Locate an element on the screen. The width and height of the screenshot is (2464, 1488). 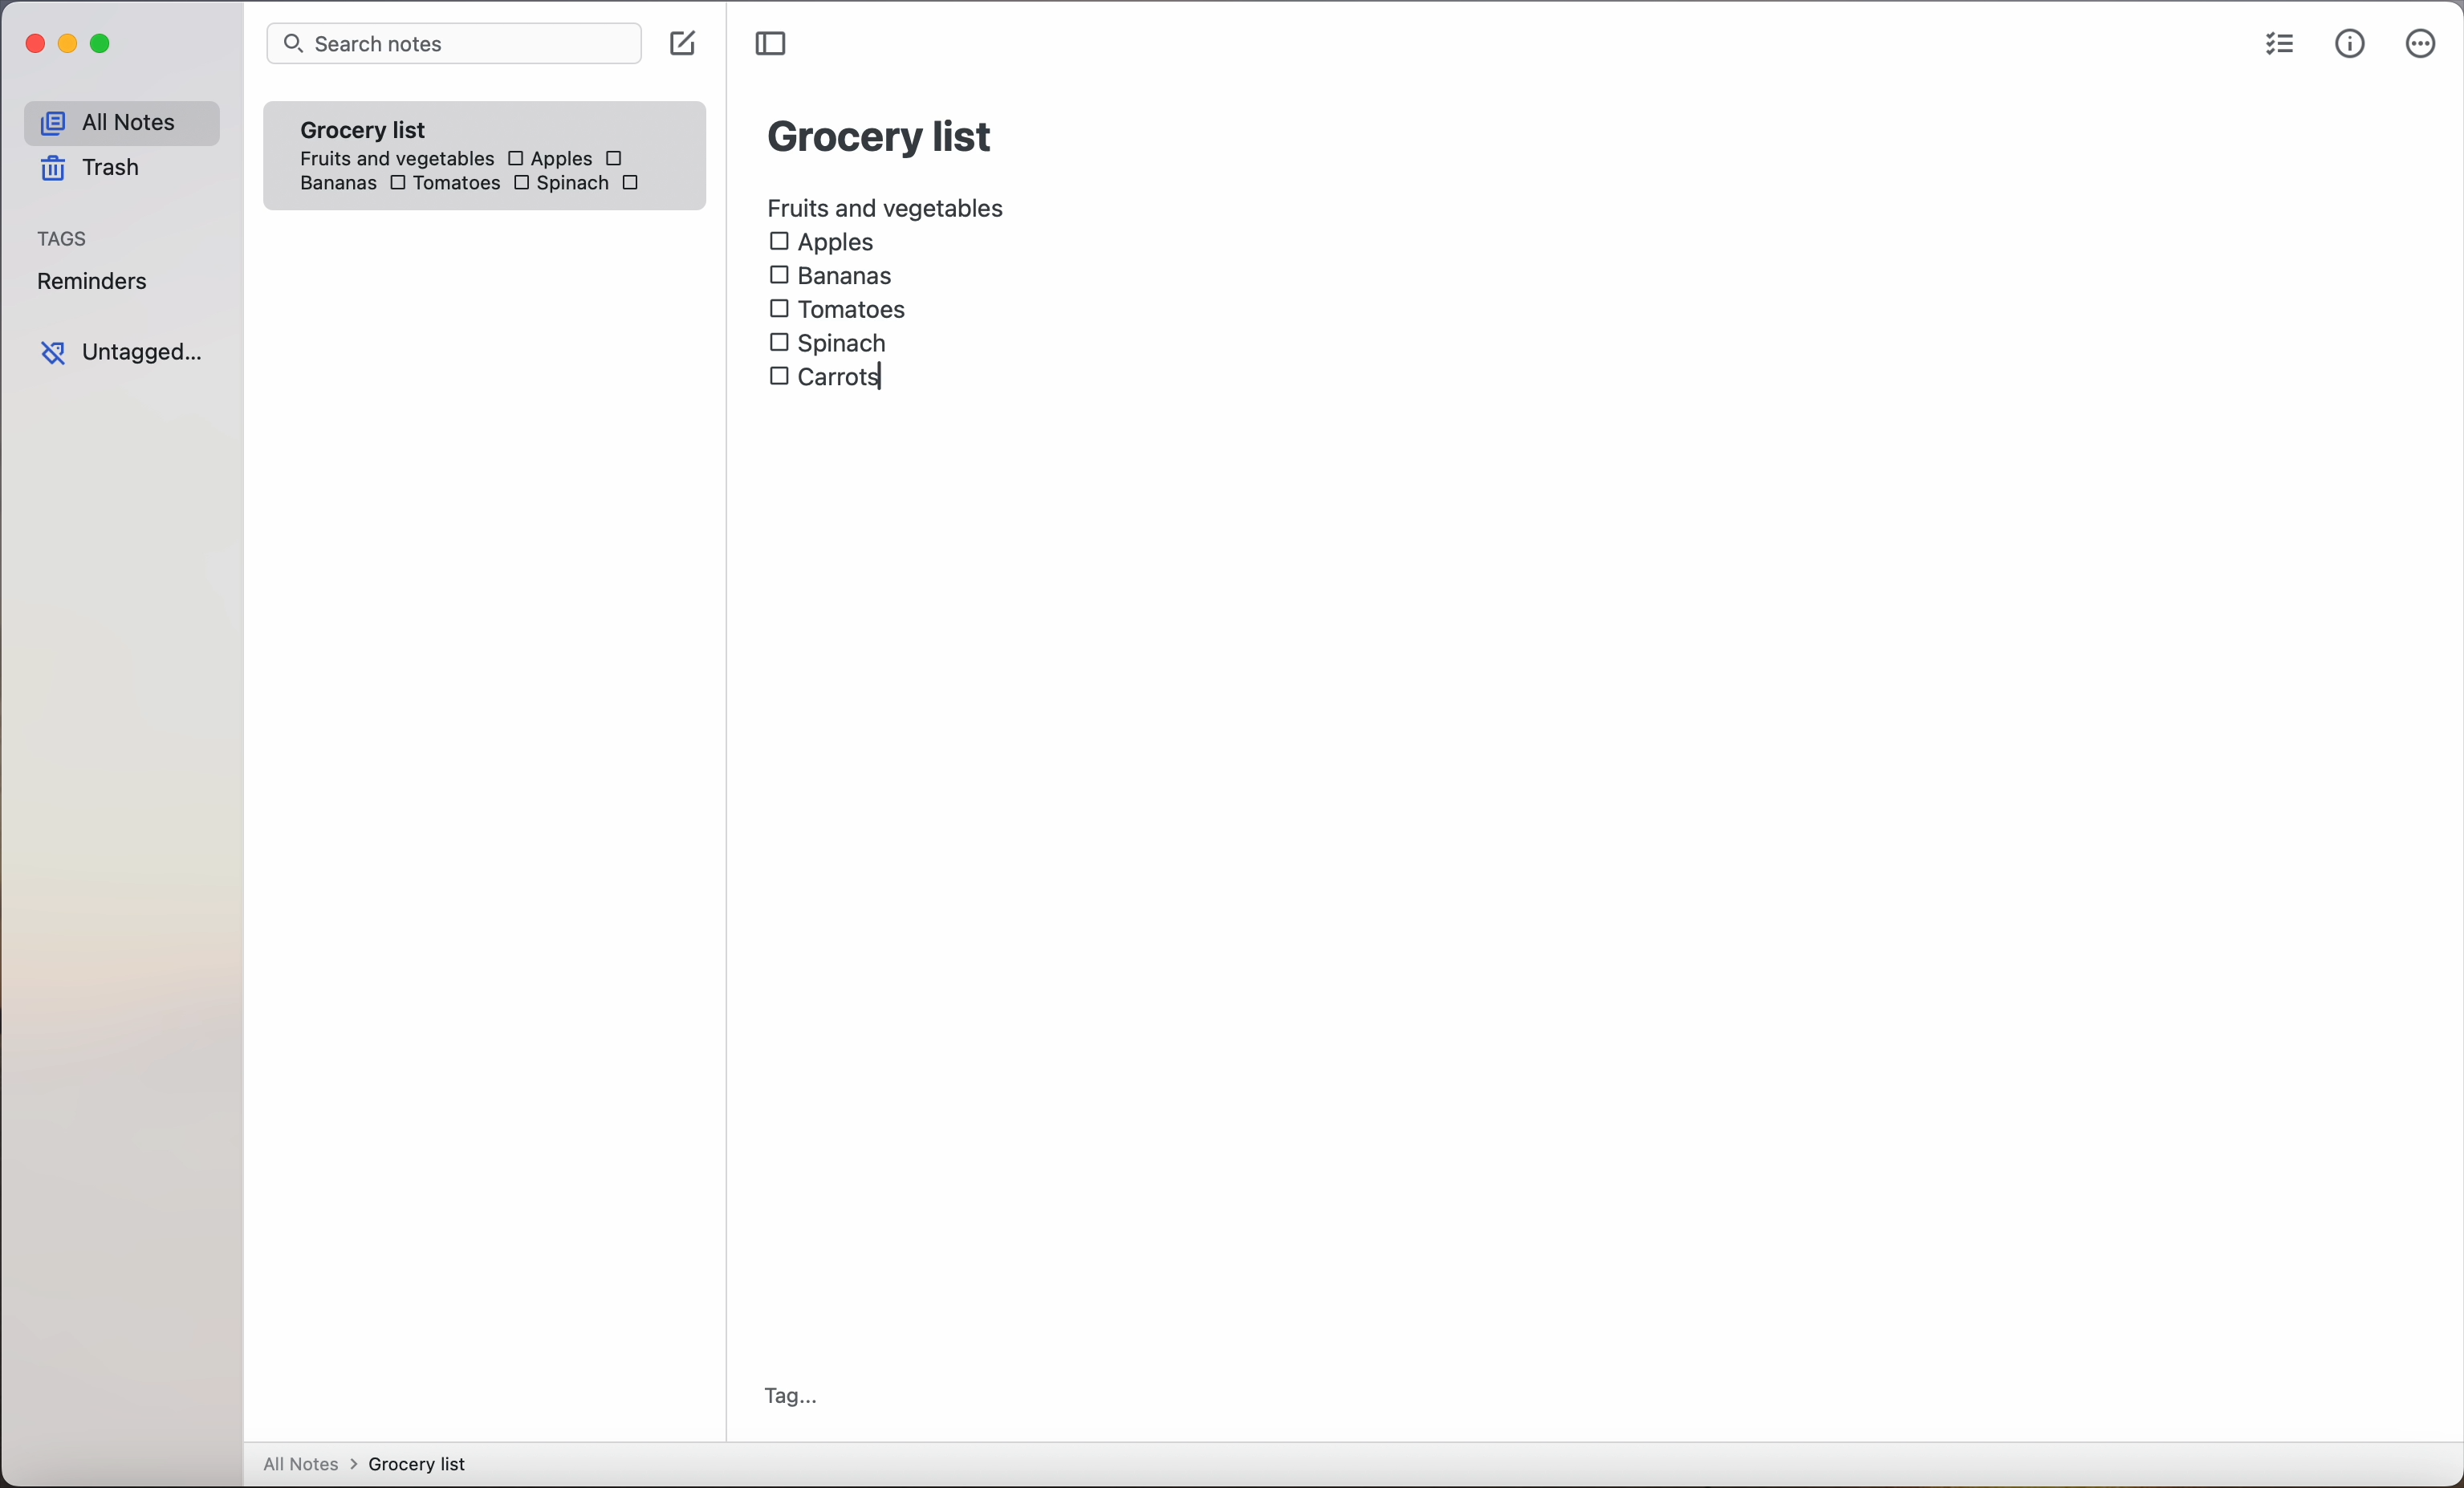
click on create note is located at coordinates (687, 45).